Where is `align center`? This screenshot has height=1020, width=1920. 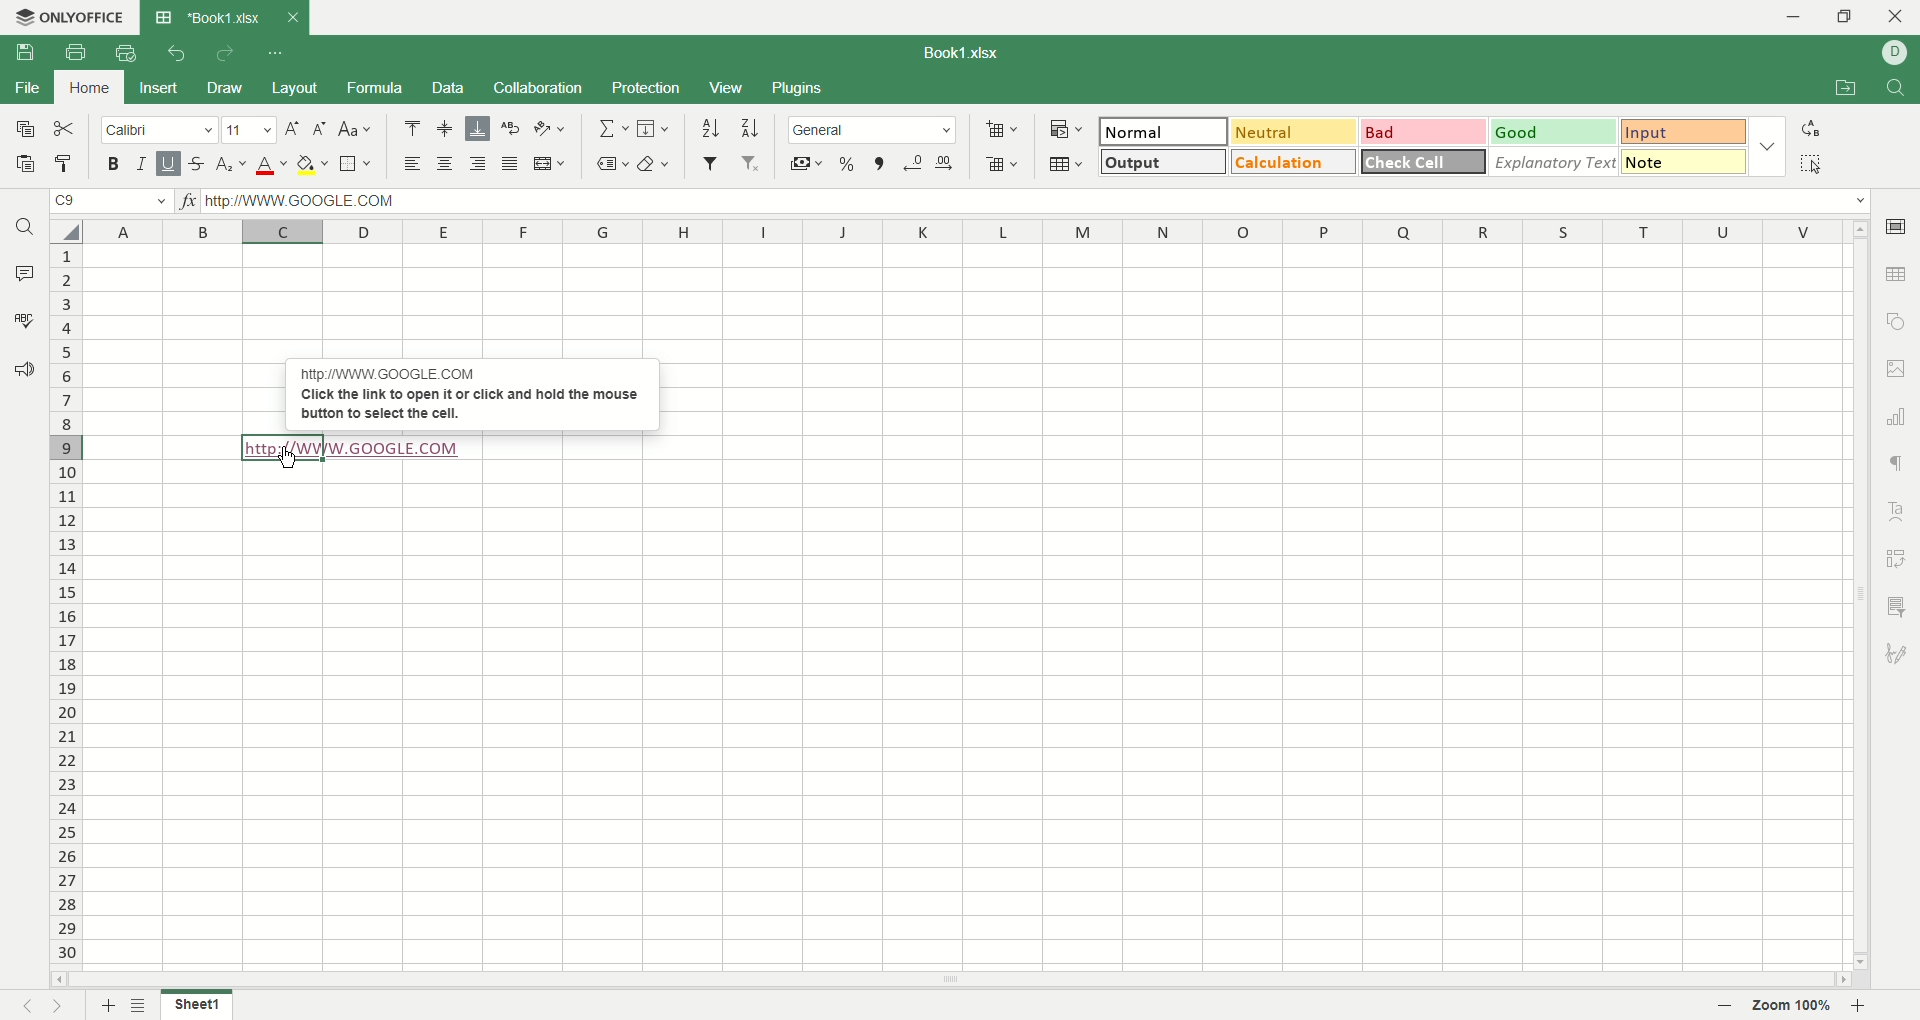 align center is located at coordinates (445, 164).